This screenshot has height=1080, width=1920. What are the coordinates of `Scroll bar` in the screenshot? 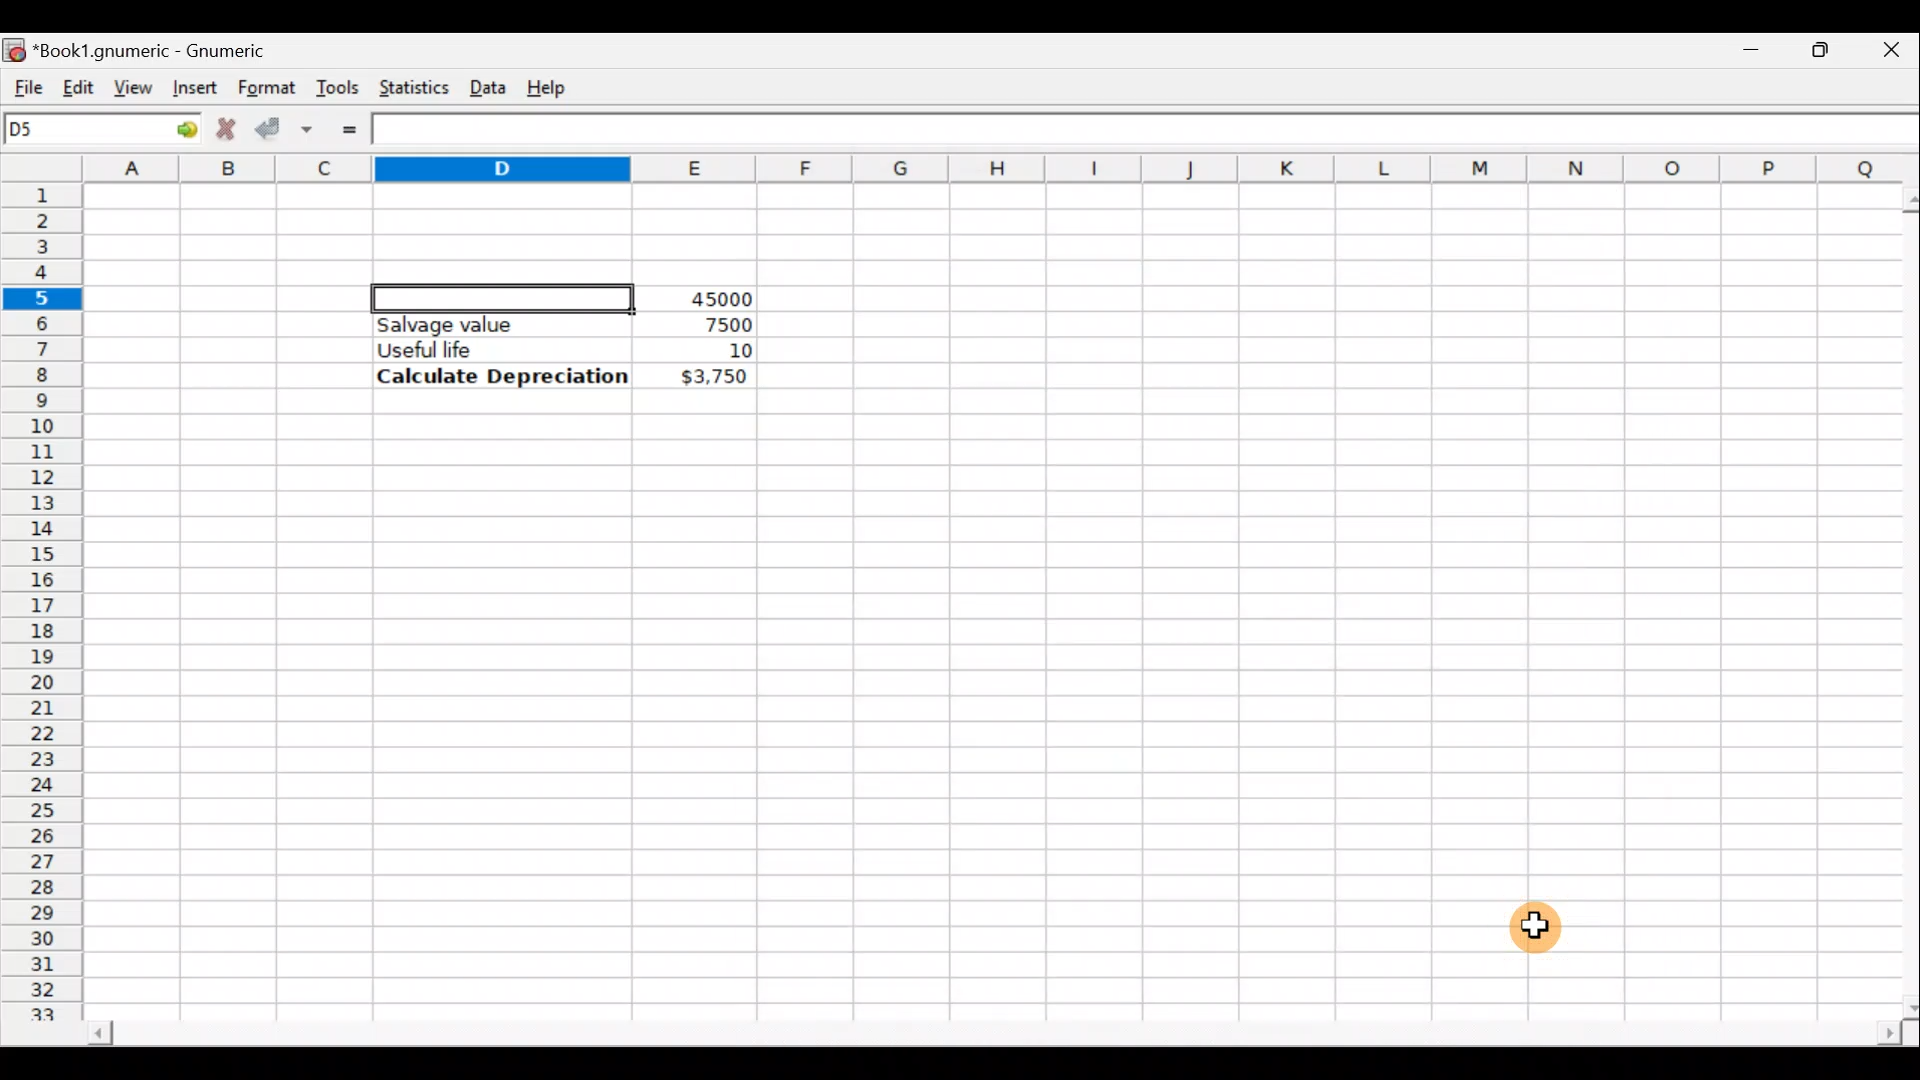 It's located at (1898, 599).